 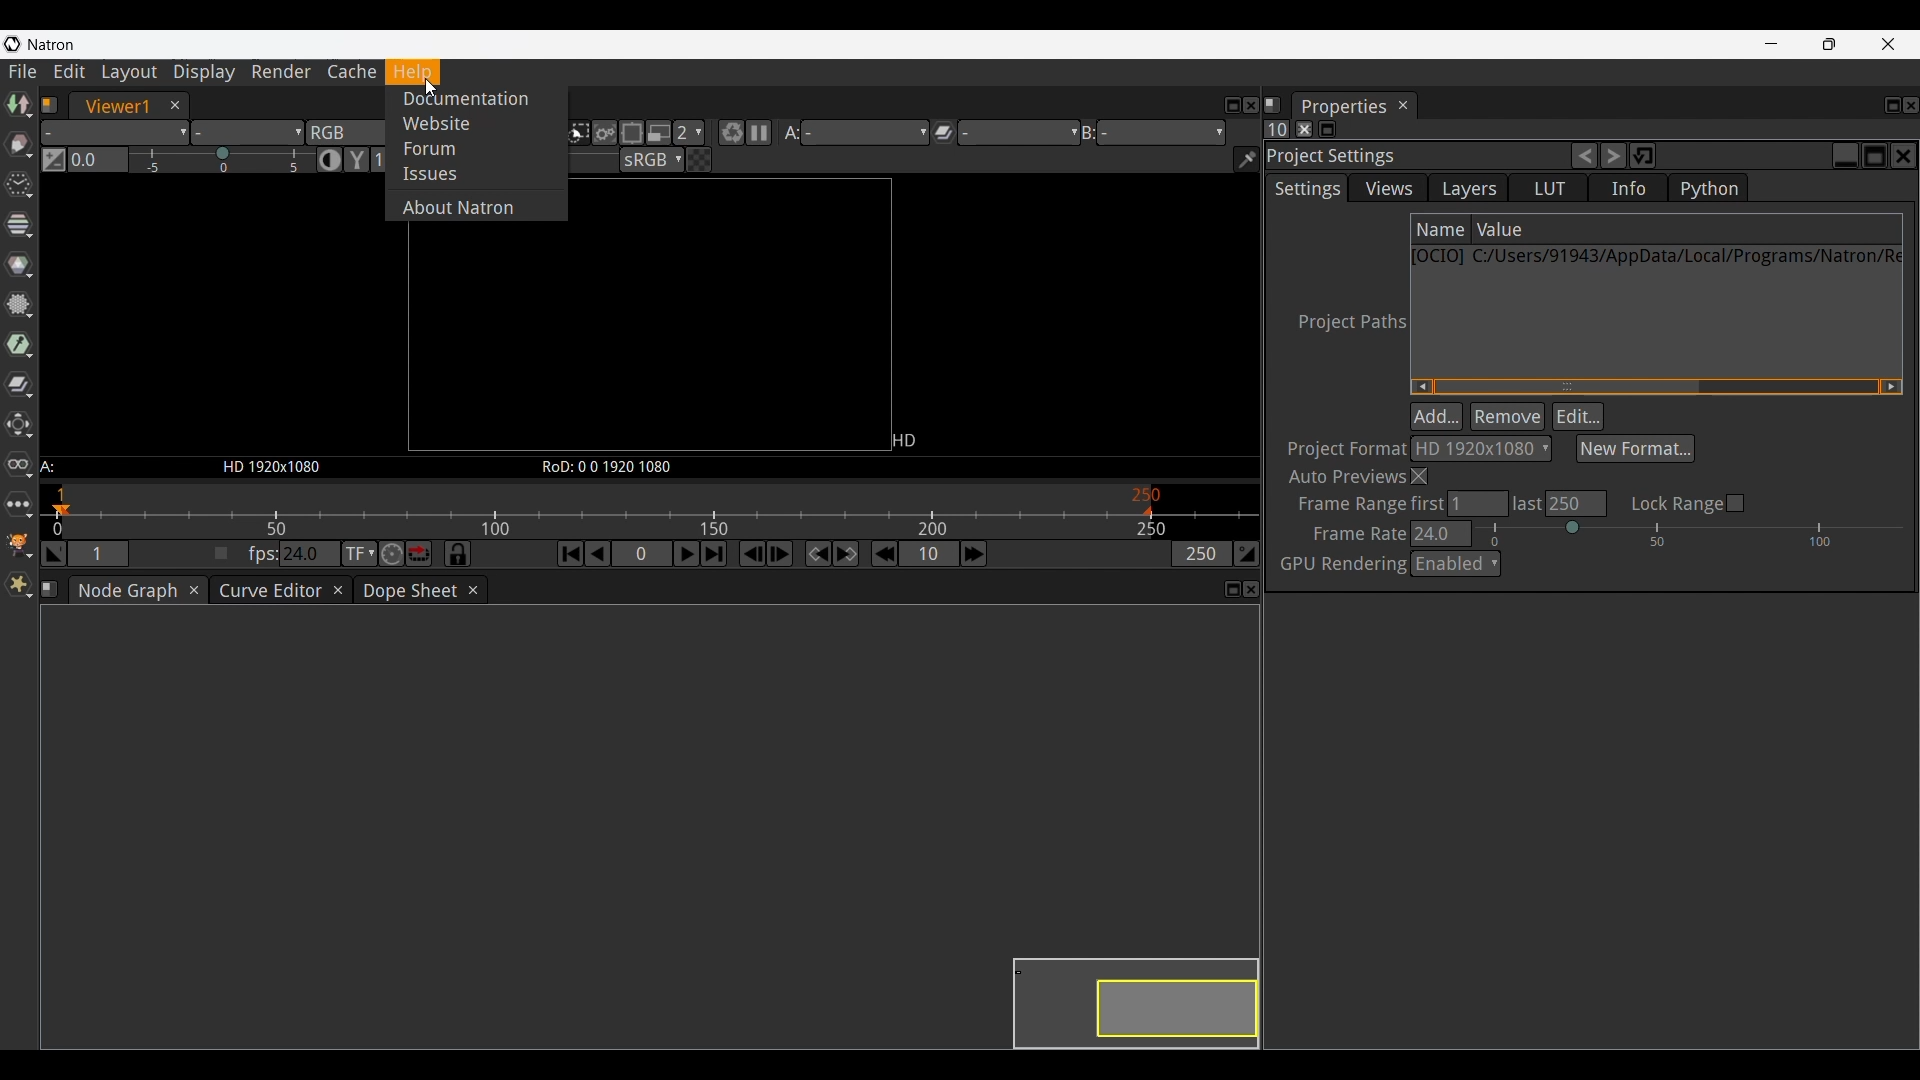 What do you see at coordinates (19, 304) in the screenshot?
I see `Filter options` at bounding box center [19, 304].